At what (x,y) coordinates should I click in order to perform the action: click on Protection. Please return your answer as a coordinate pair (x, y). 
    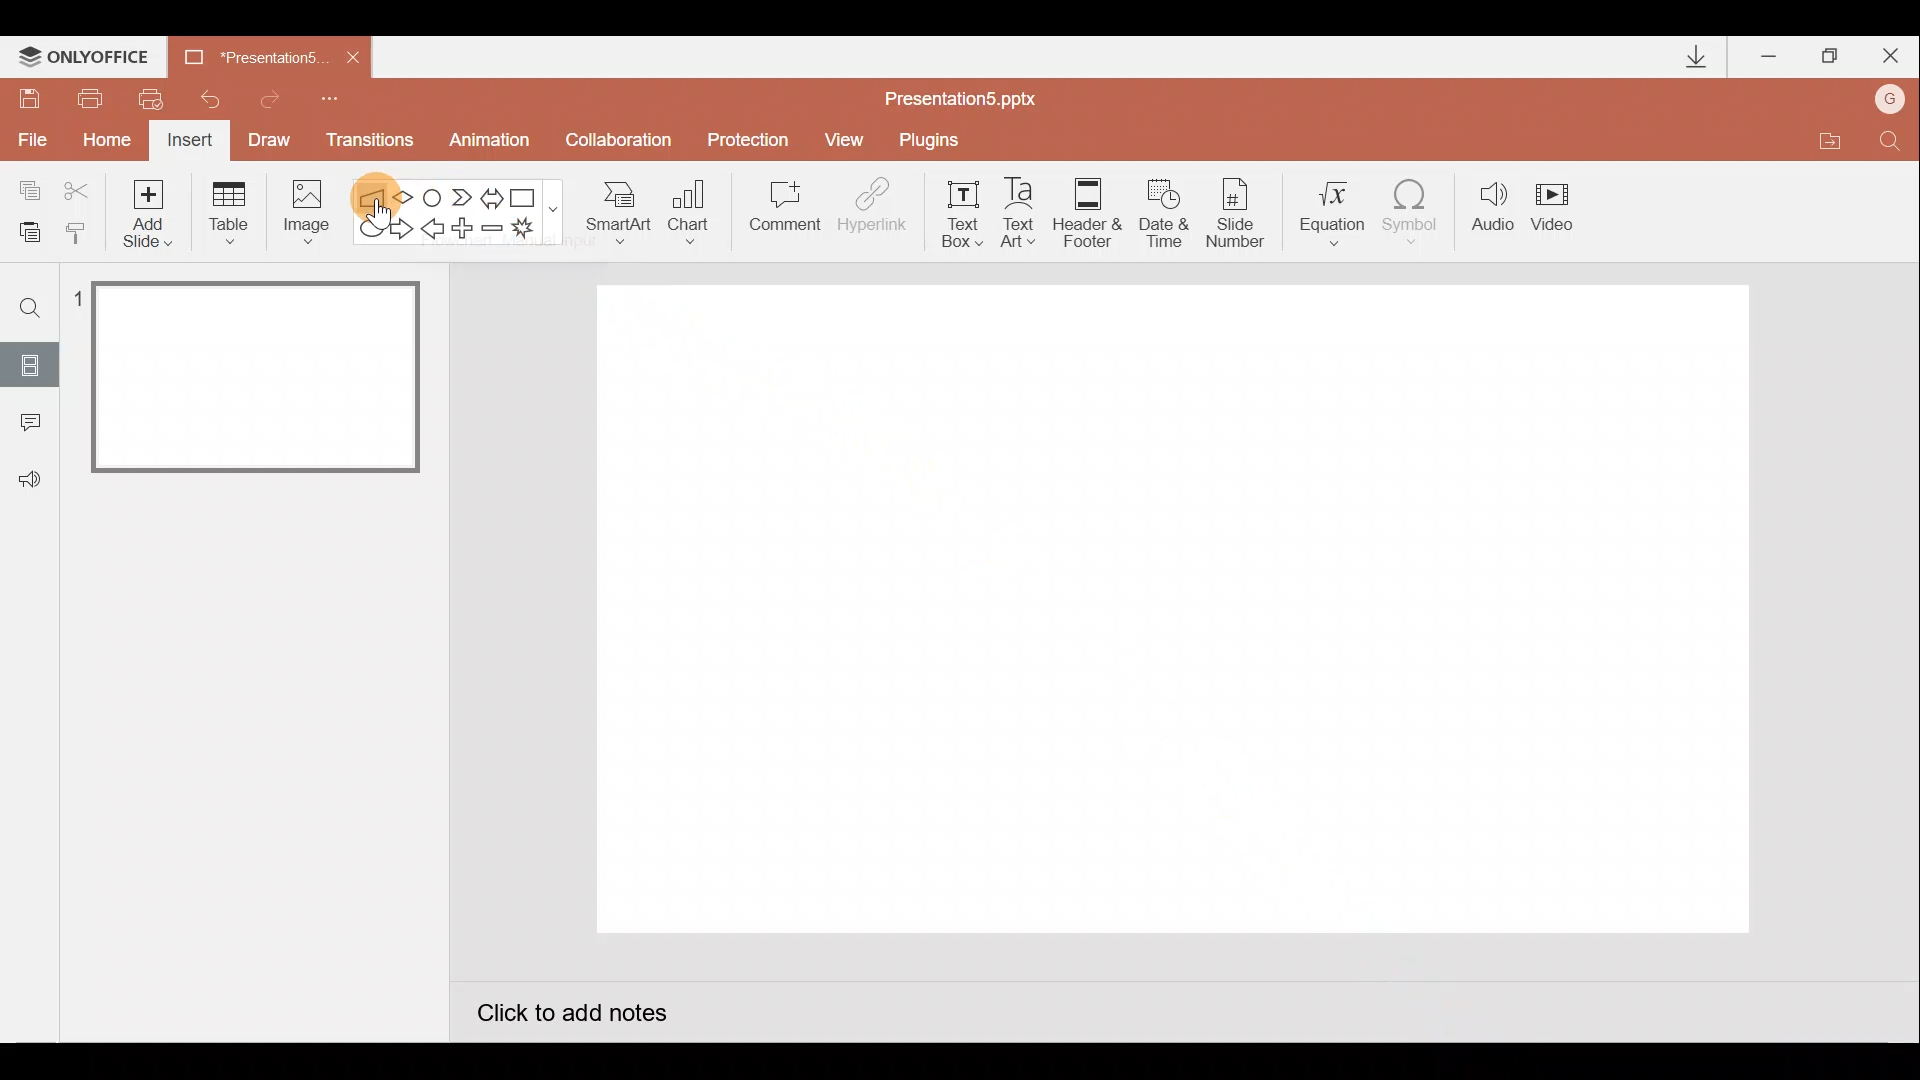
    Looking at the image, I should click on (754, 139).